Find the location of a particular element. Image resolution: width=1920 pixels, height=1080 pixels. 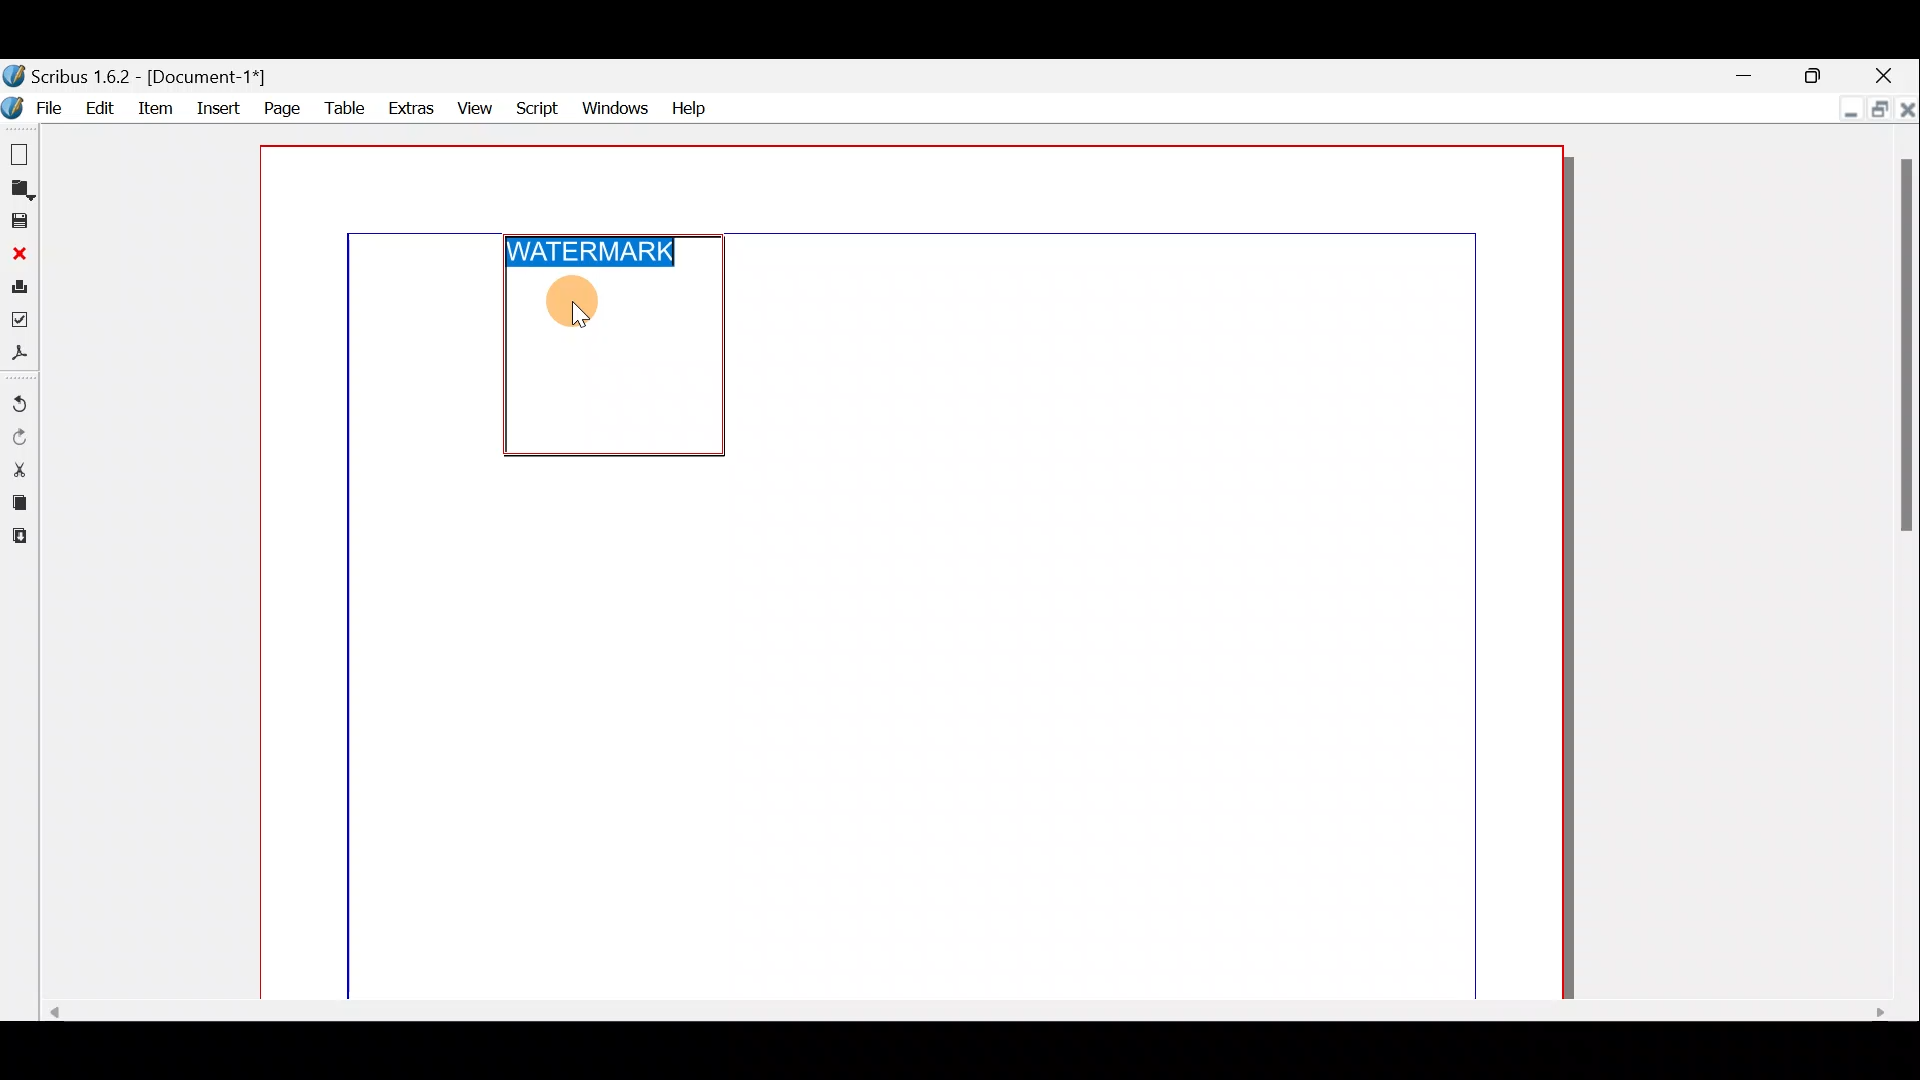

Minimise is located at coordinates (1749, 73).